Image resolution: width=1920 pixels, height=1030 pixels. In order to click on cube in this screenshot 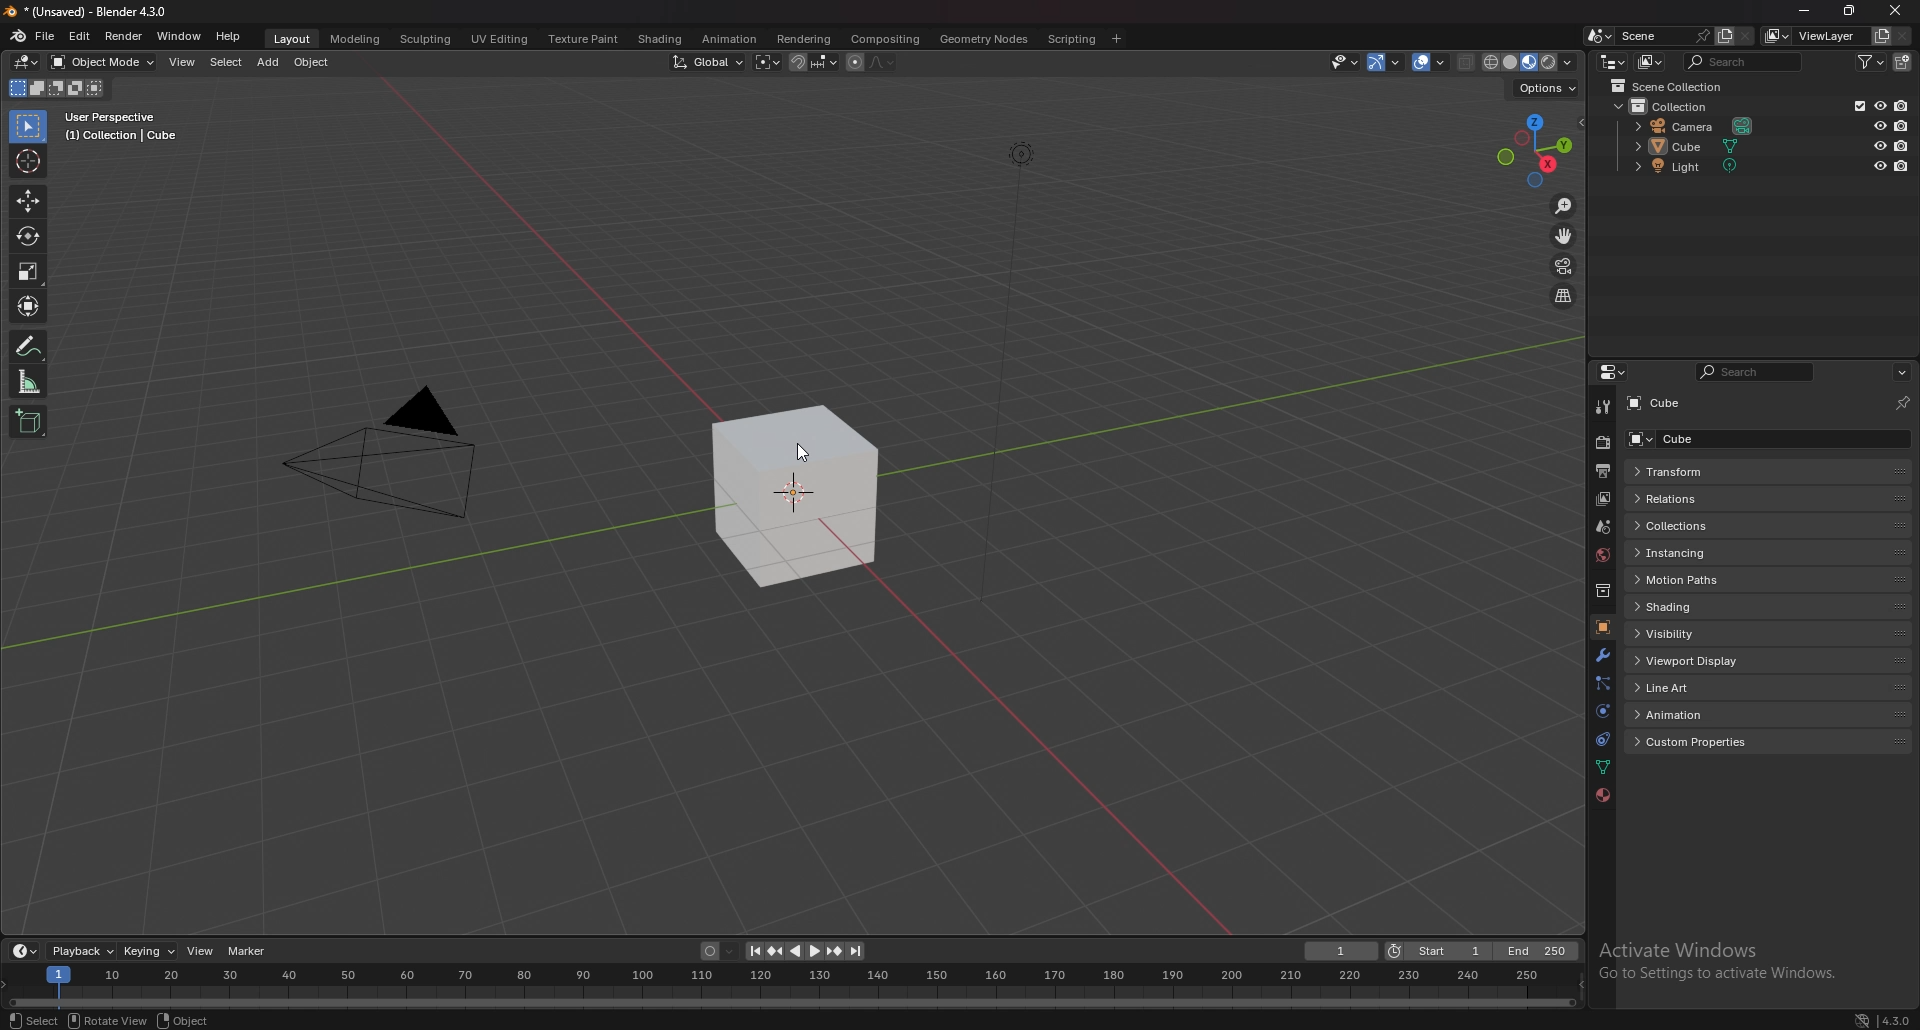, I will do `click(1701, 438)`.